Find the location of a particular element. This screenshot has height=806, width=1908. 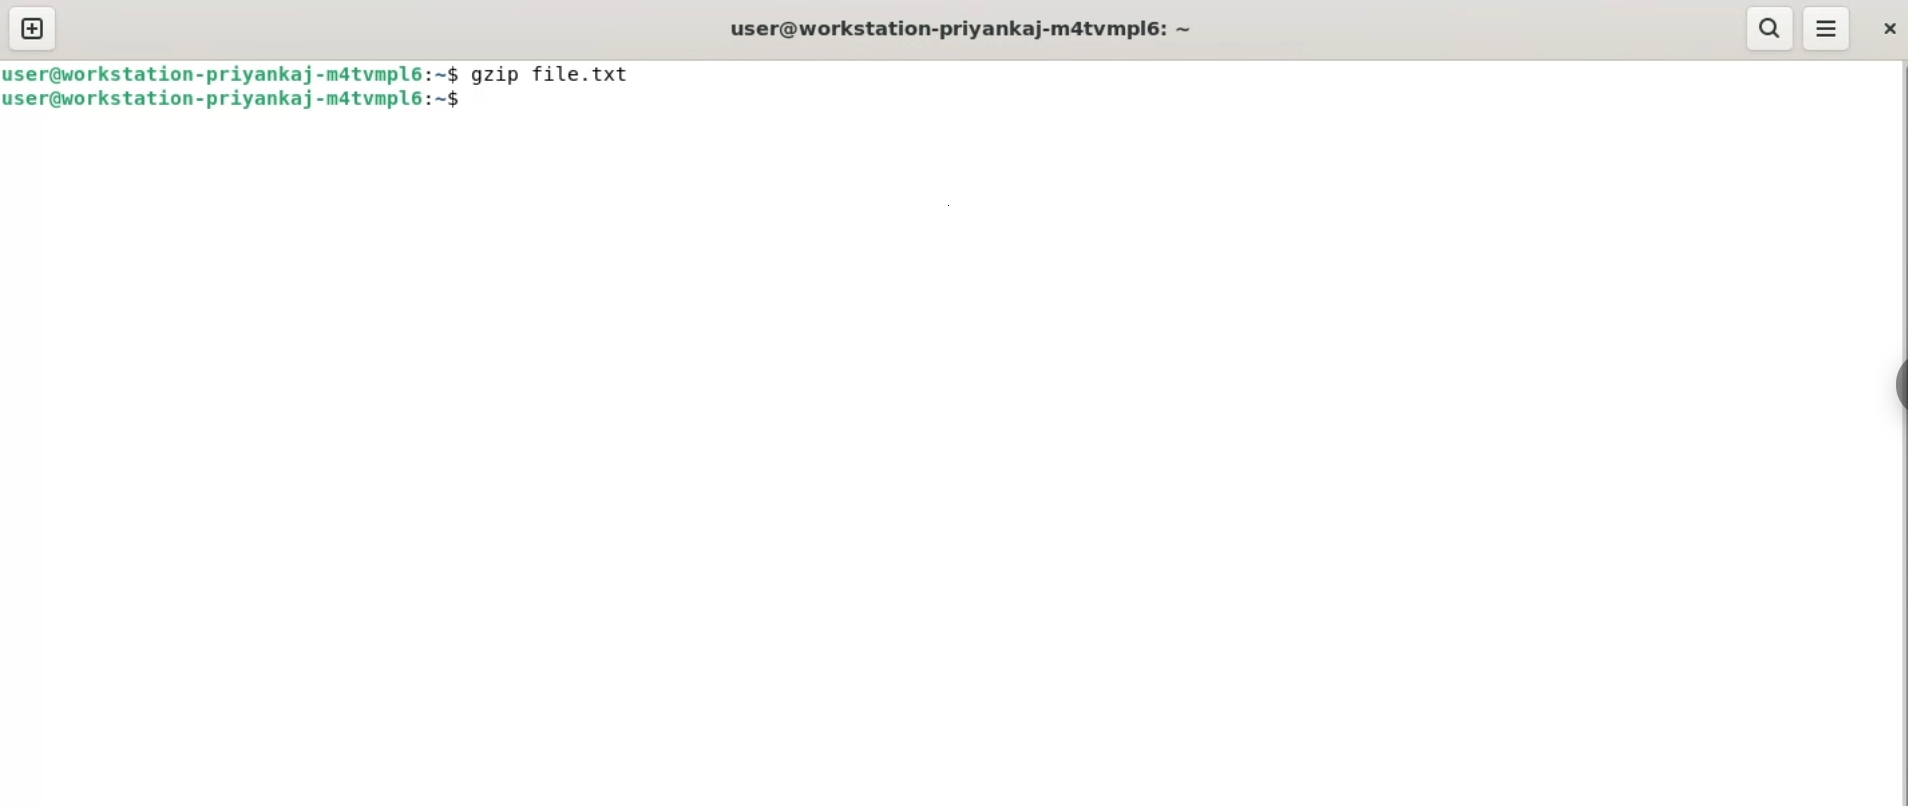

new tab is located at coordinates (35, 28).